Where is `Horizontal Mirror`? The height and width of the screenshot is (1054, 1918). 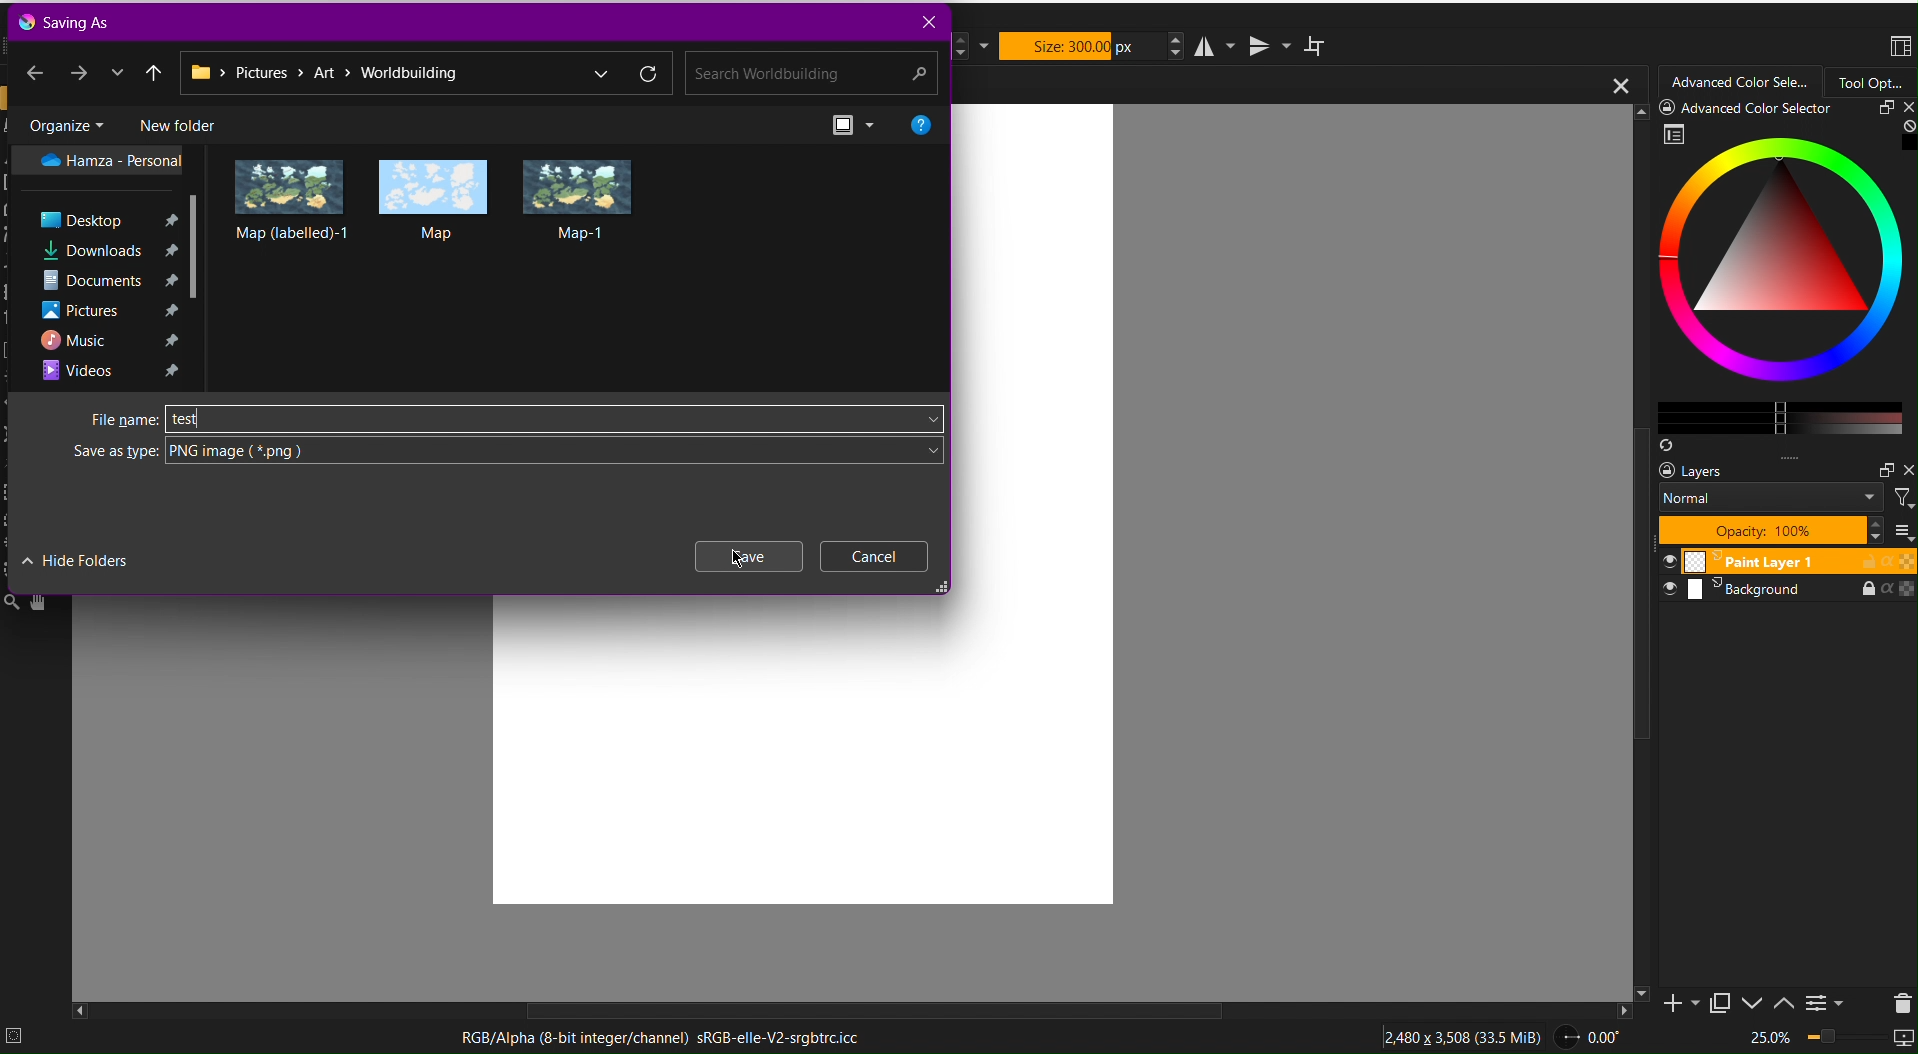 Horizontal Mirror is located at coordinates (1217, 45).